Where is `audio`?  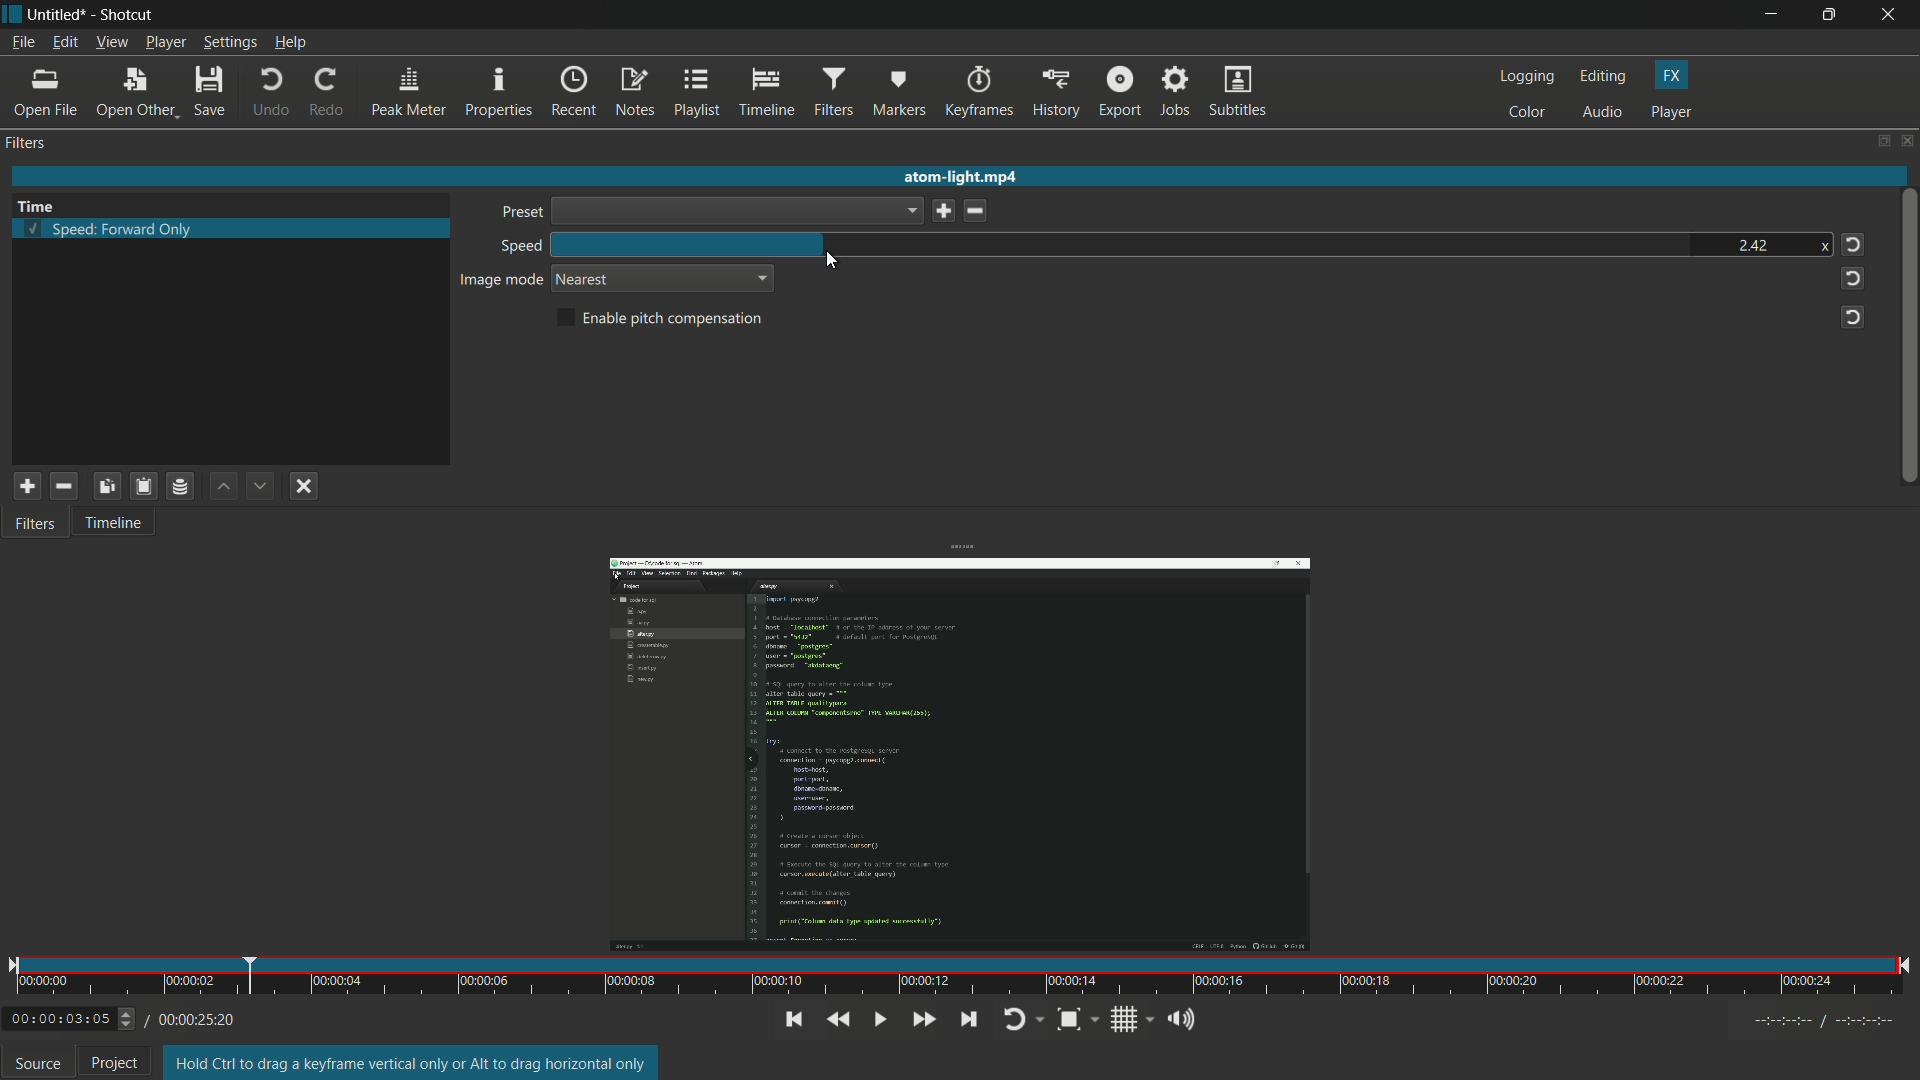 audio is located at coordinates (1604, 113).